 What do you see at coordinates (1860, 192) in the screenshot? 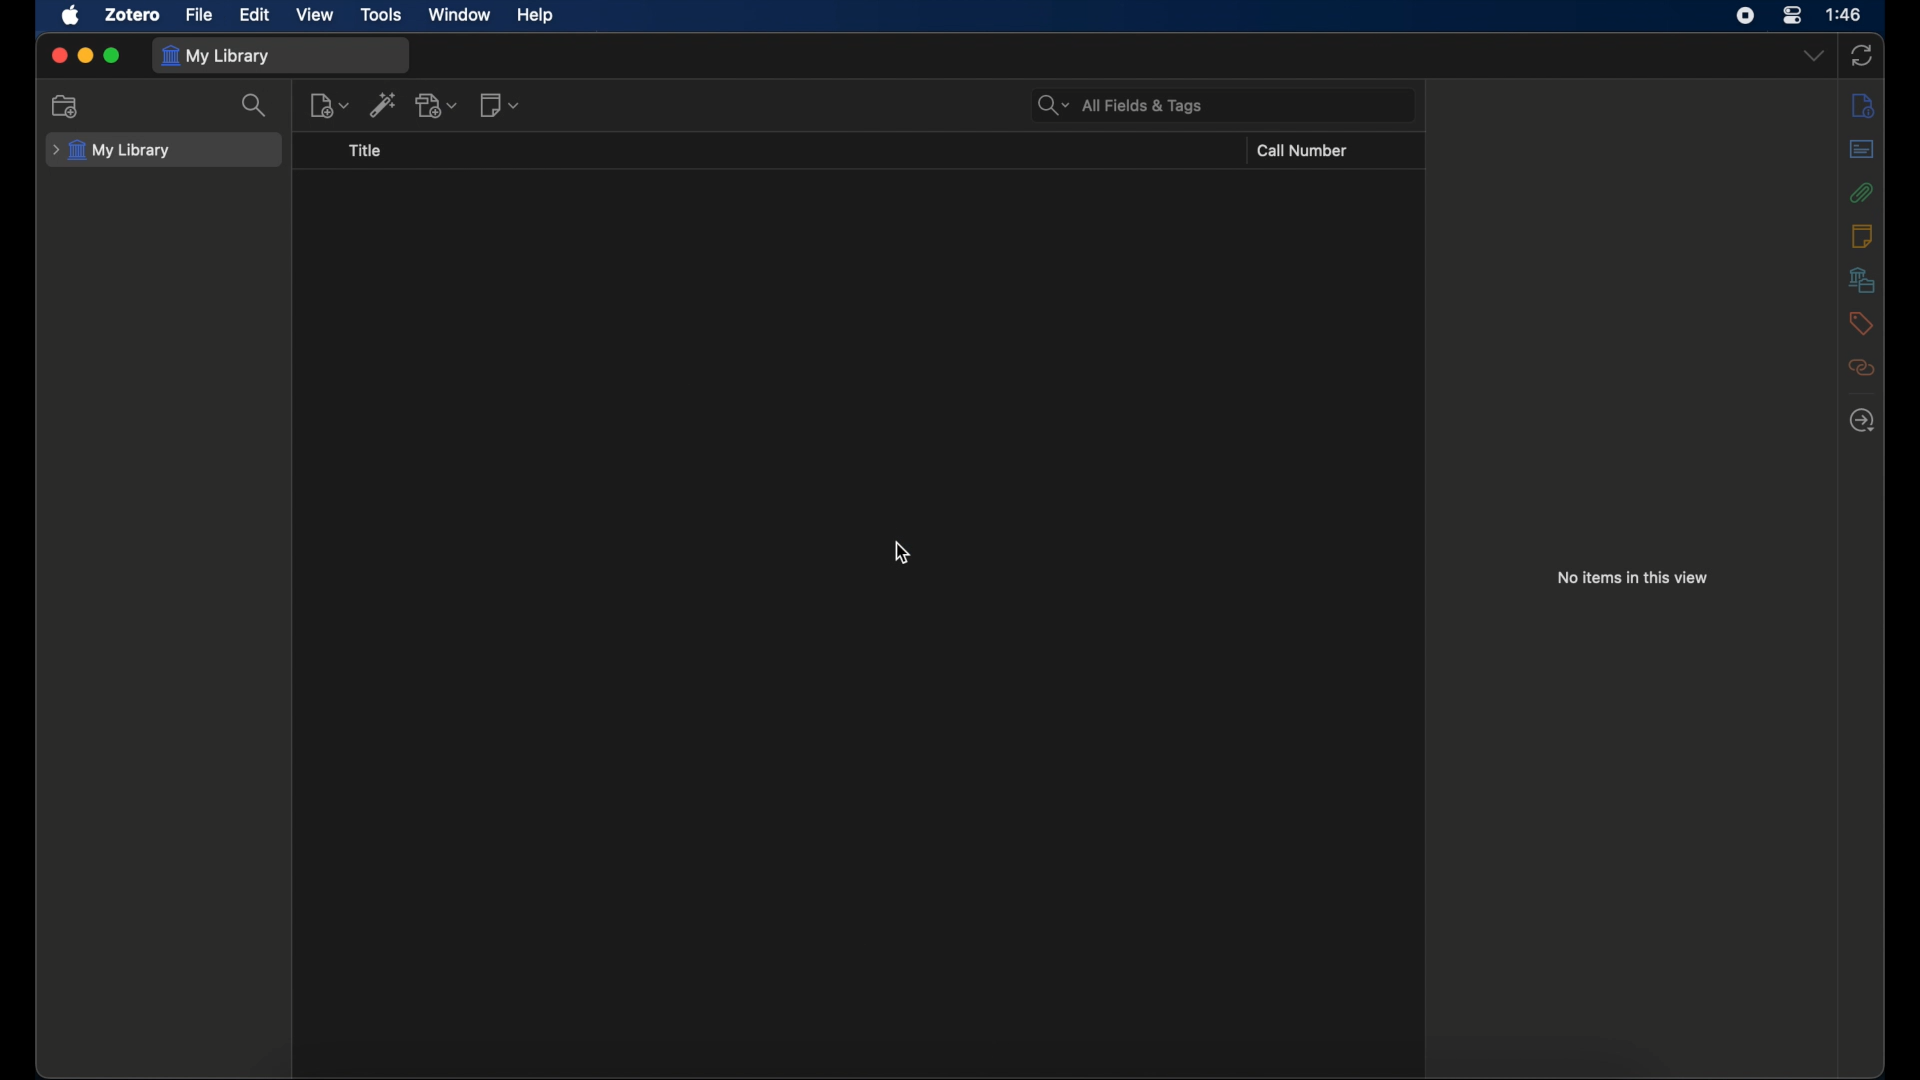
I see `attachments` at bounding box center [1860, 192].